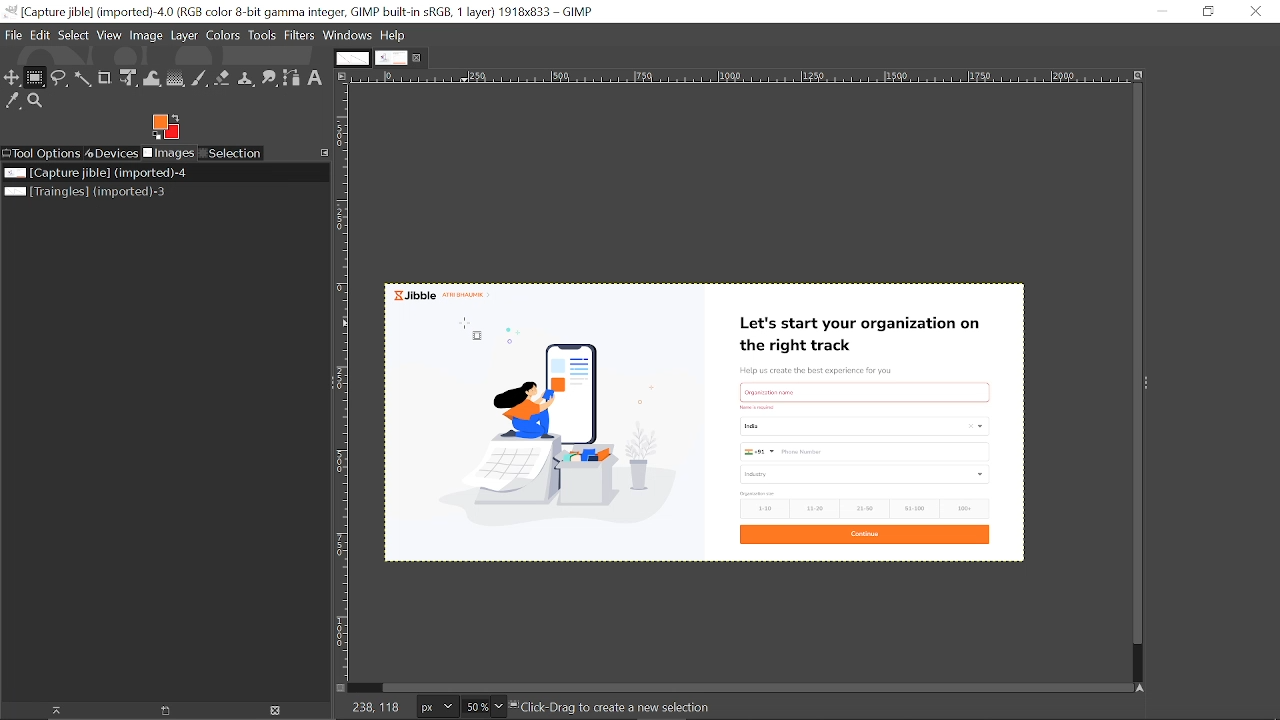 The height and width of the screenshot is (720, 1280). I want to click on Windows, so click(347, 35).